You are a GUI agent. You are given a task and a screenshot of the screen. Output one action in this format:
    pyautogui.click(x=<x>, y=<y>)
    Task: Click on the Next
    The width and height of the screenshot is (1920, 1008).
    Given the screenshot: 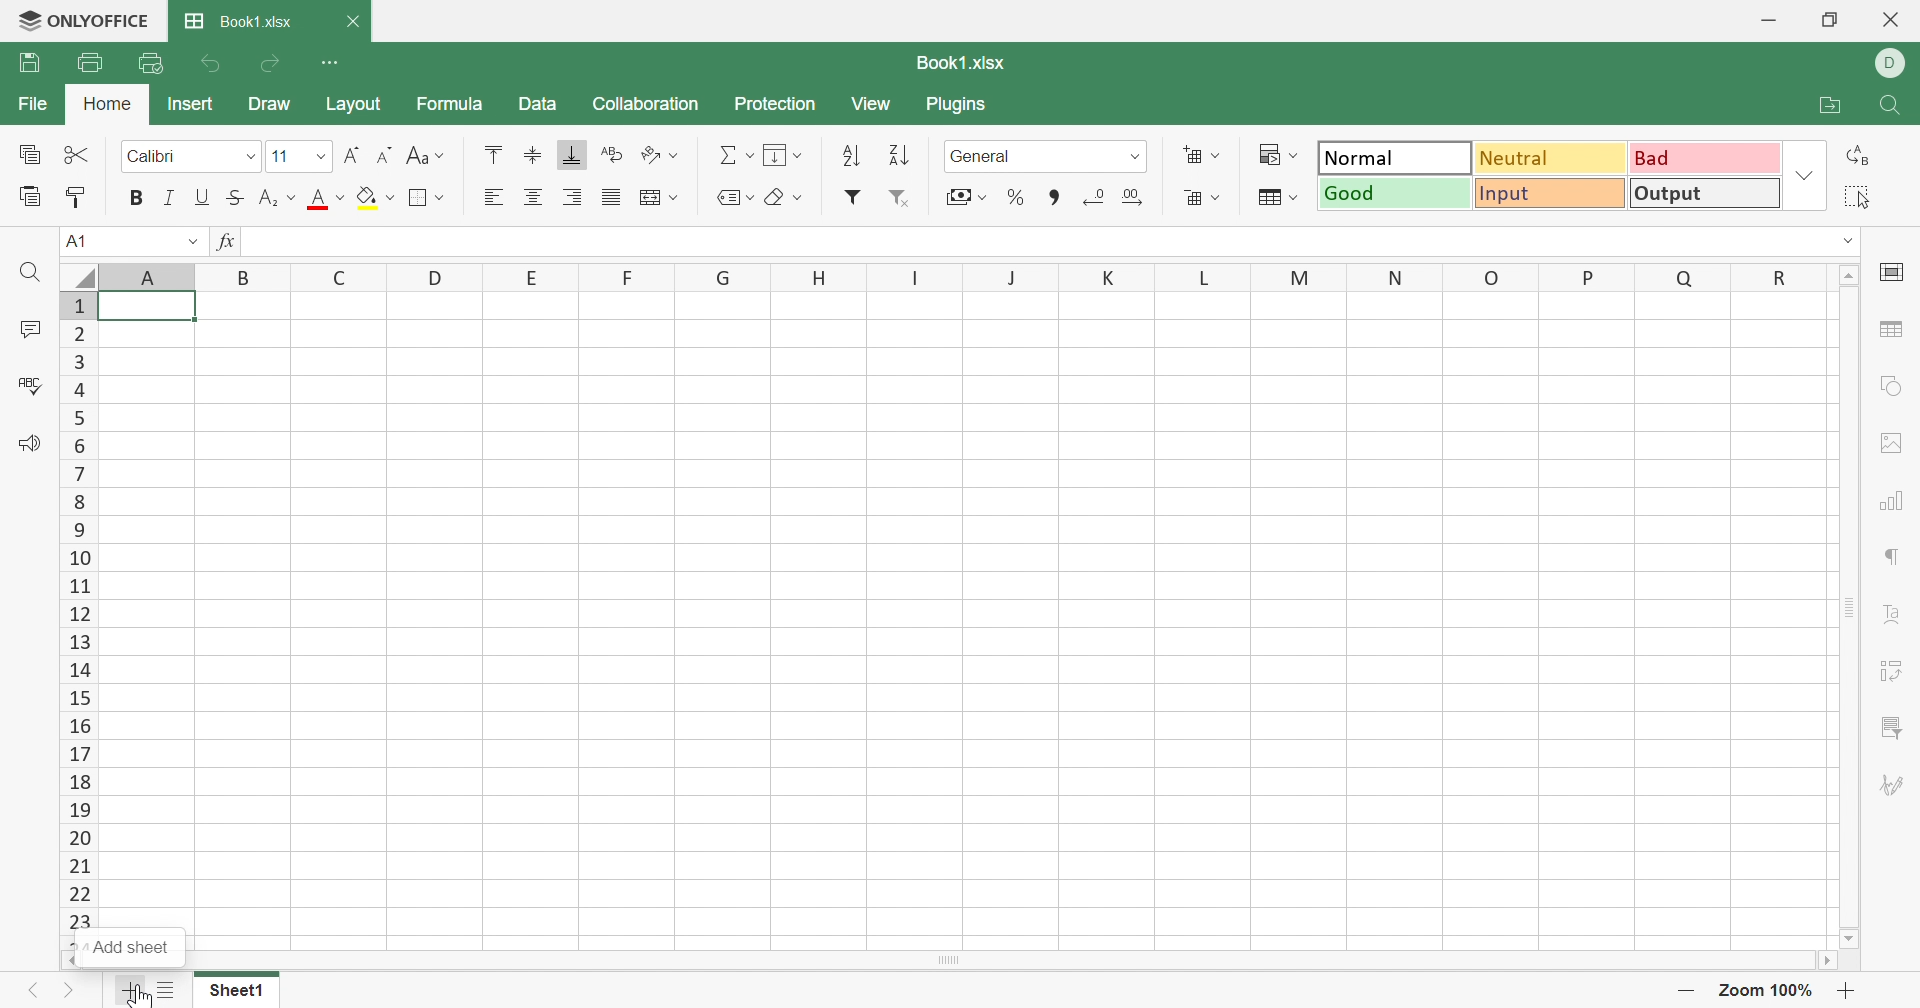 What is the action you would take?
    pyautogui.click(x=69, y=987)
    